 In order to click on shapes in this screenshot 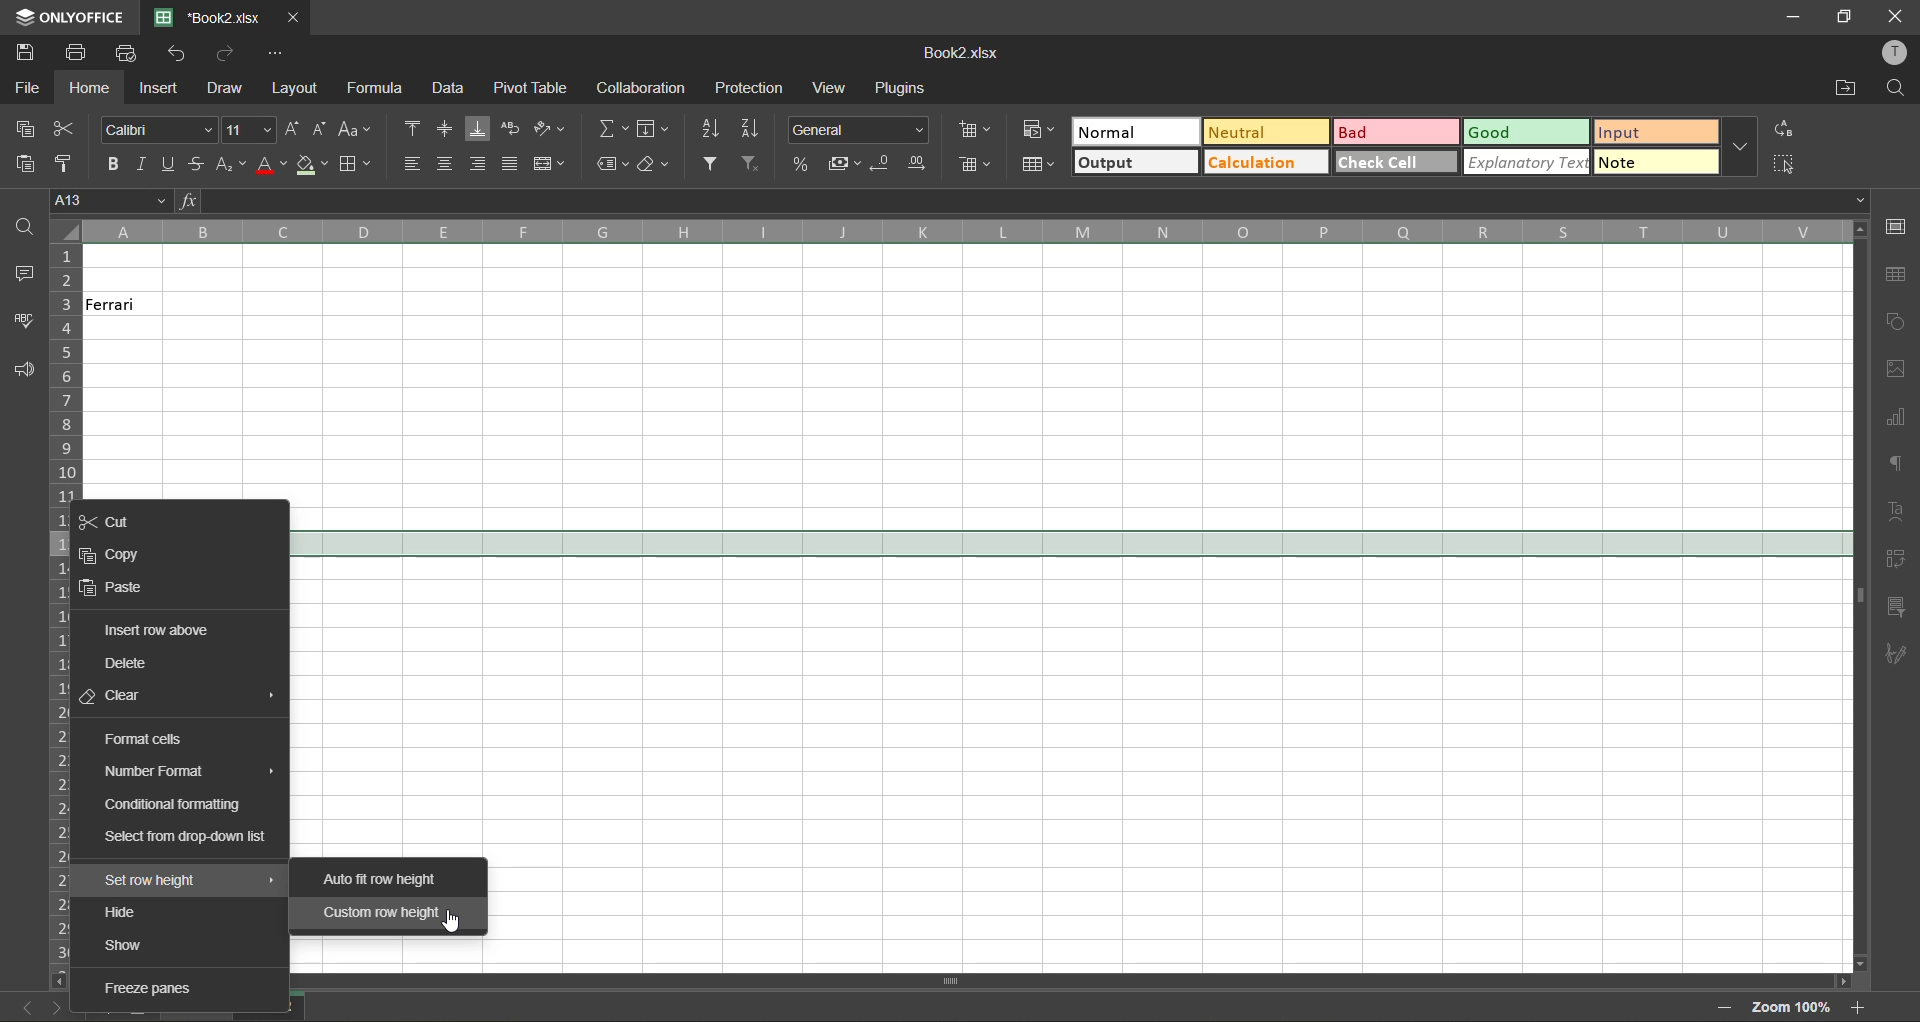, I will do `click(1898, 322)`.